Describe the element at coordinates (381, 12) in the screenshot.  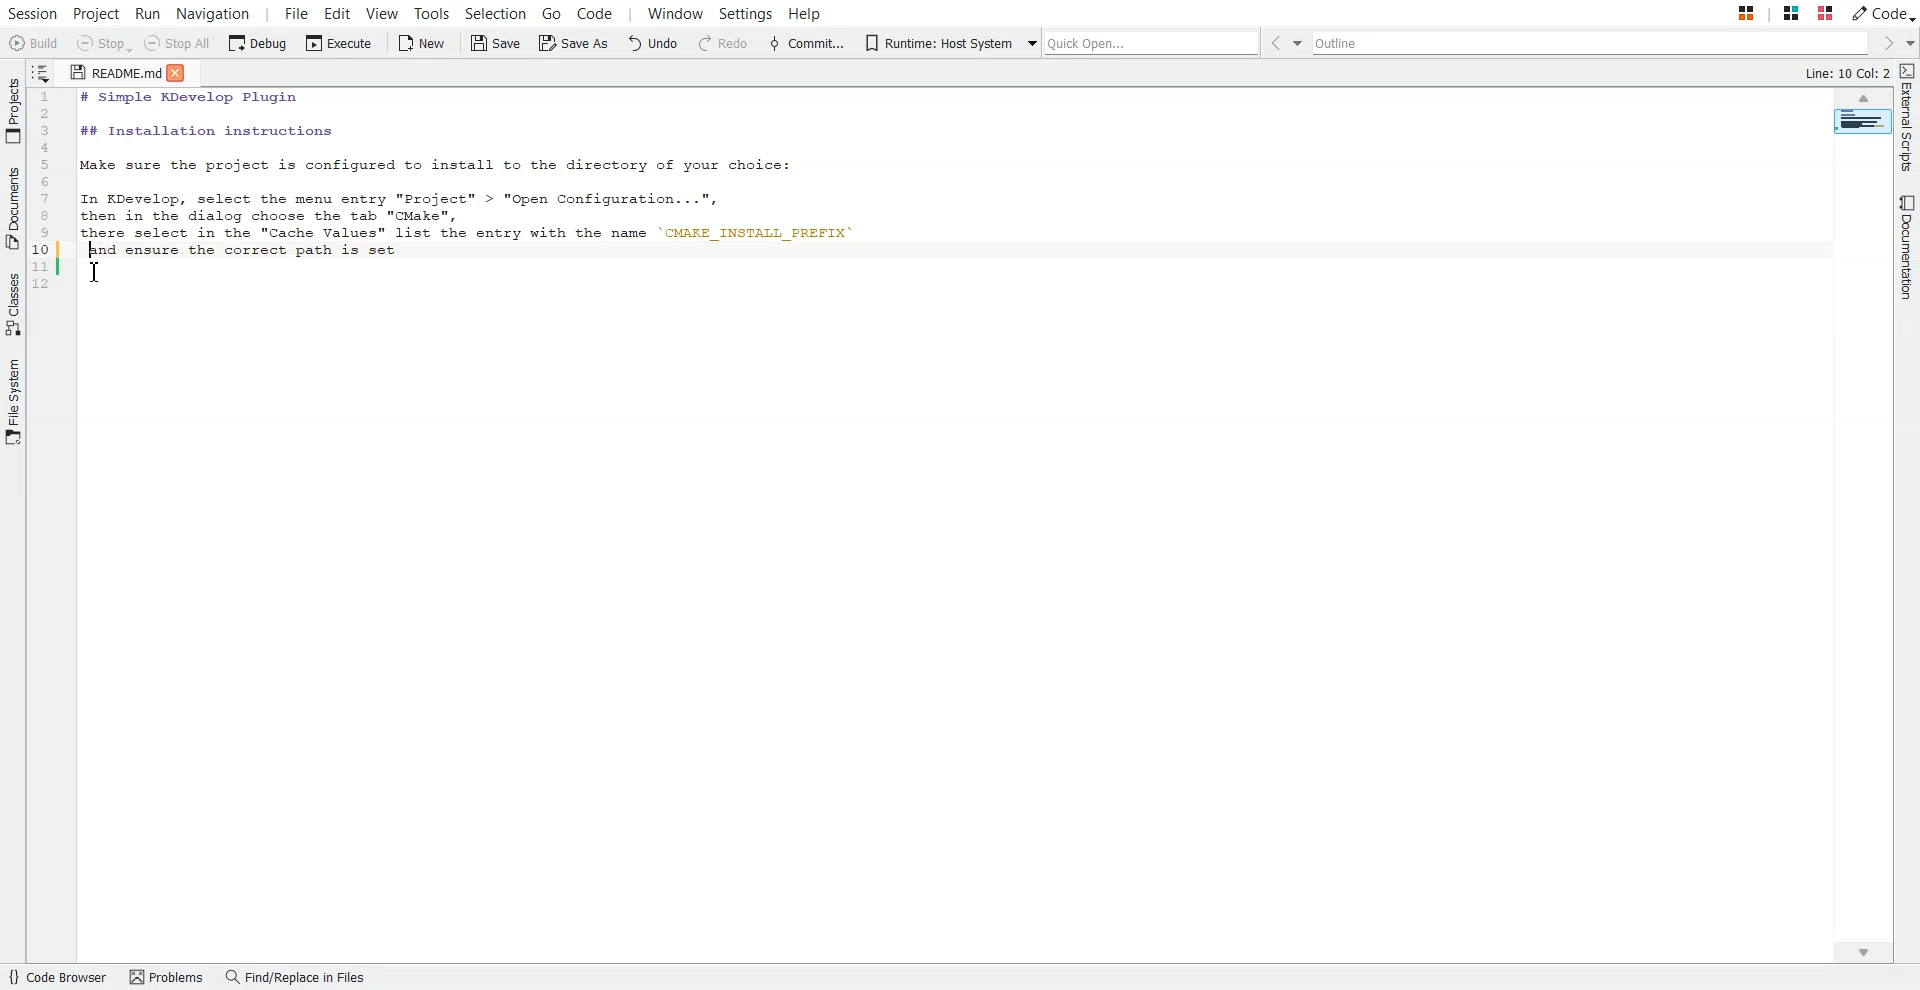
I see `View` at that location.